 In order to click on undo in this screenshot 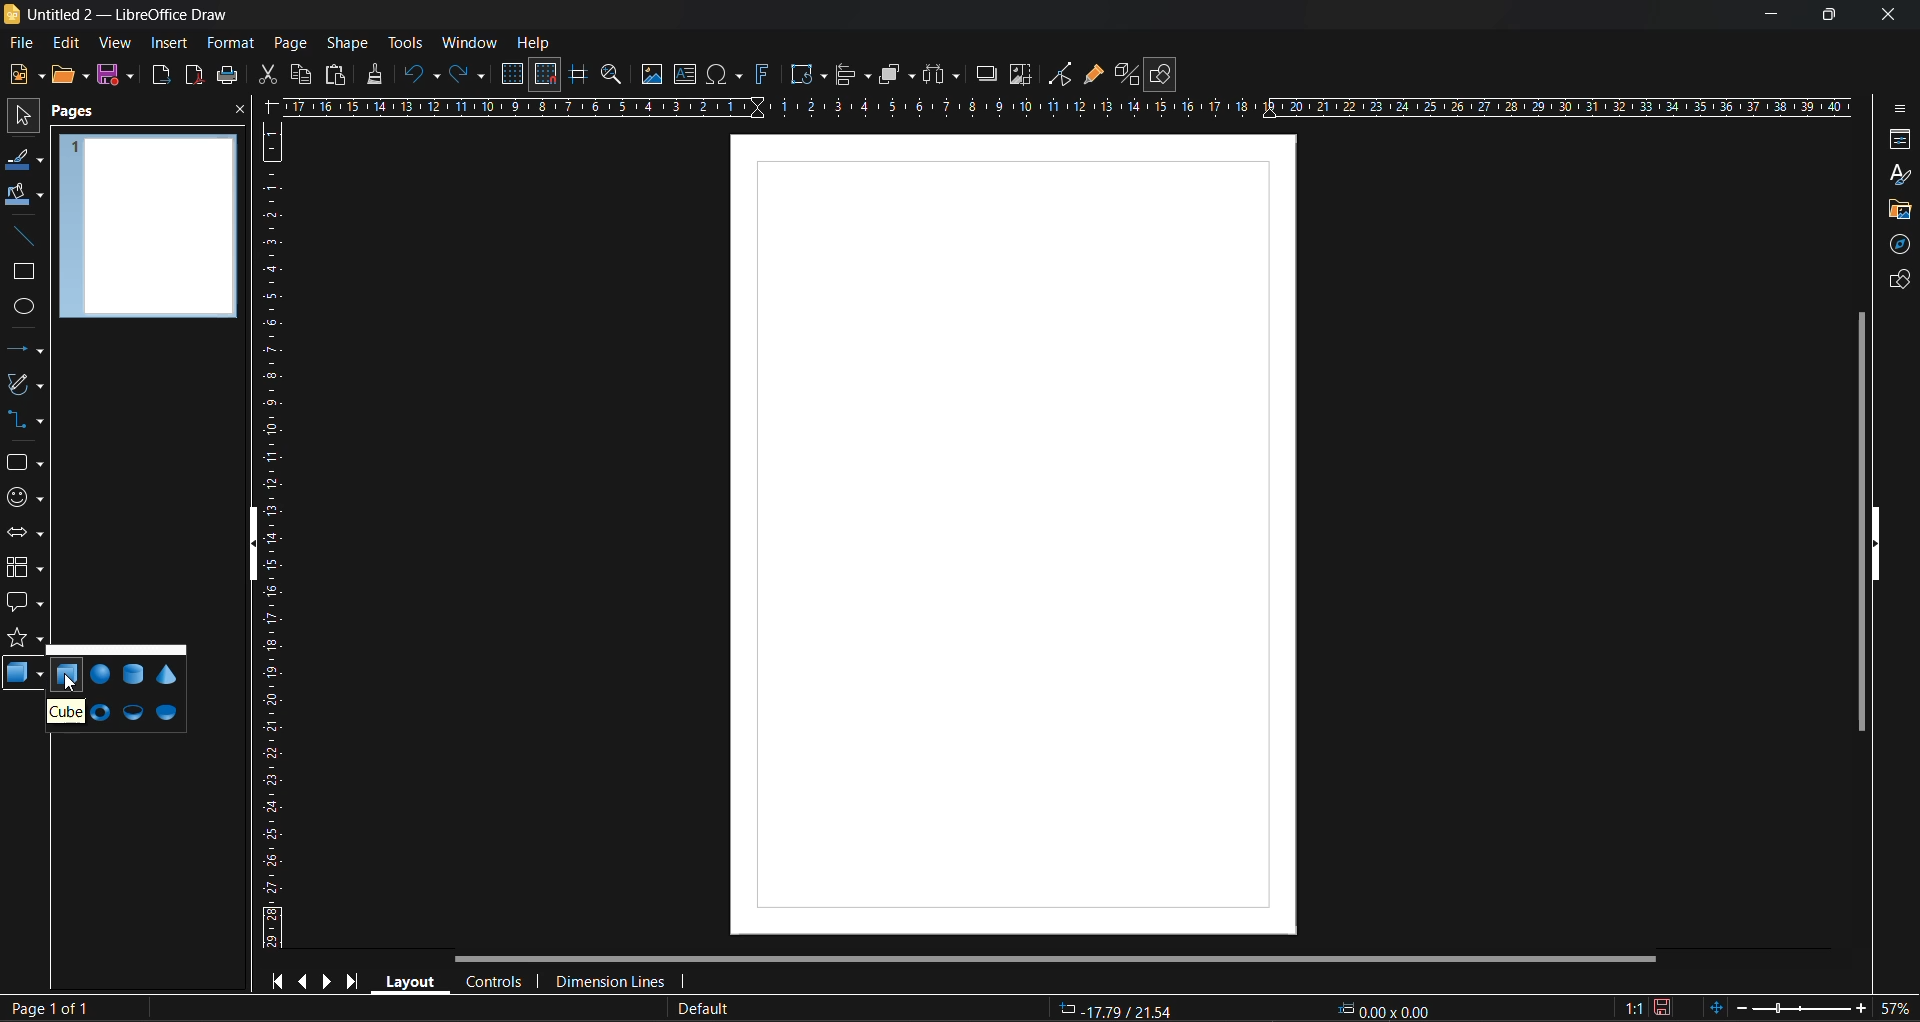, I will do `click(423, 75)`.